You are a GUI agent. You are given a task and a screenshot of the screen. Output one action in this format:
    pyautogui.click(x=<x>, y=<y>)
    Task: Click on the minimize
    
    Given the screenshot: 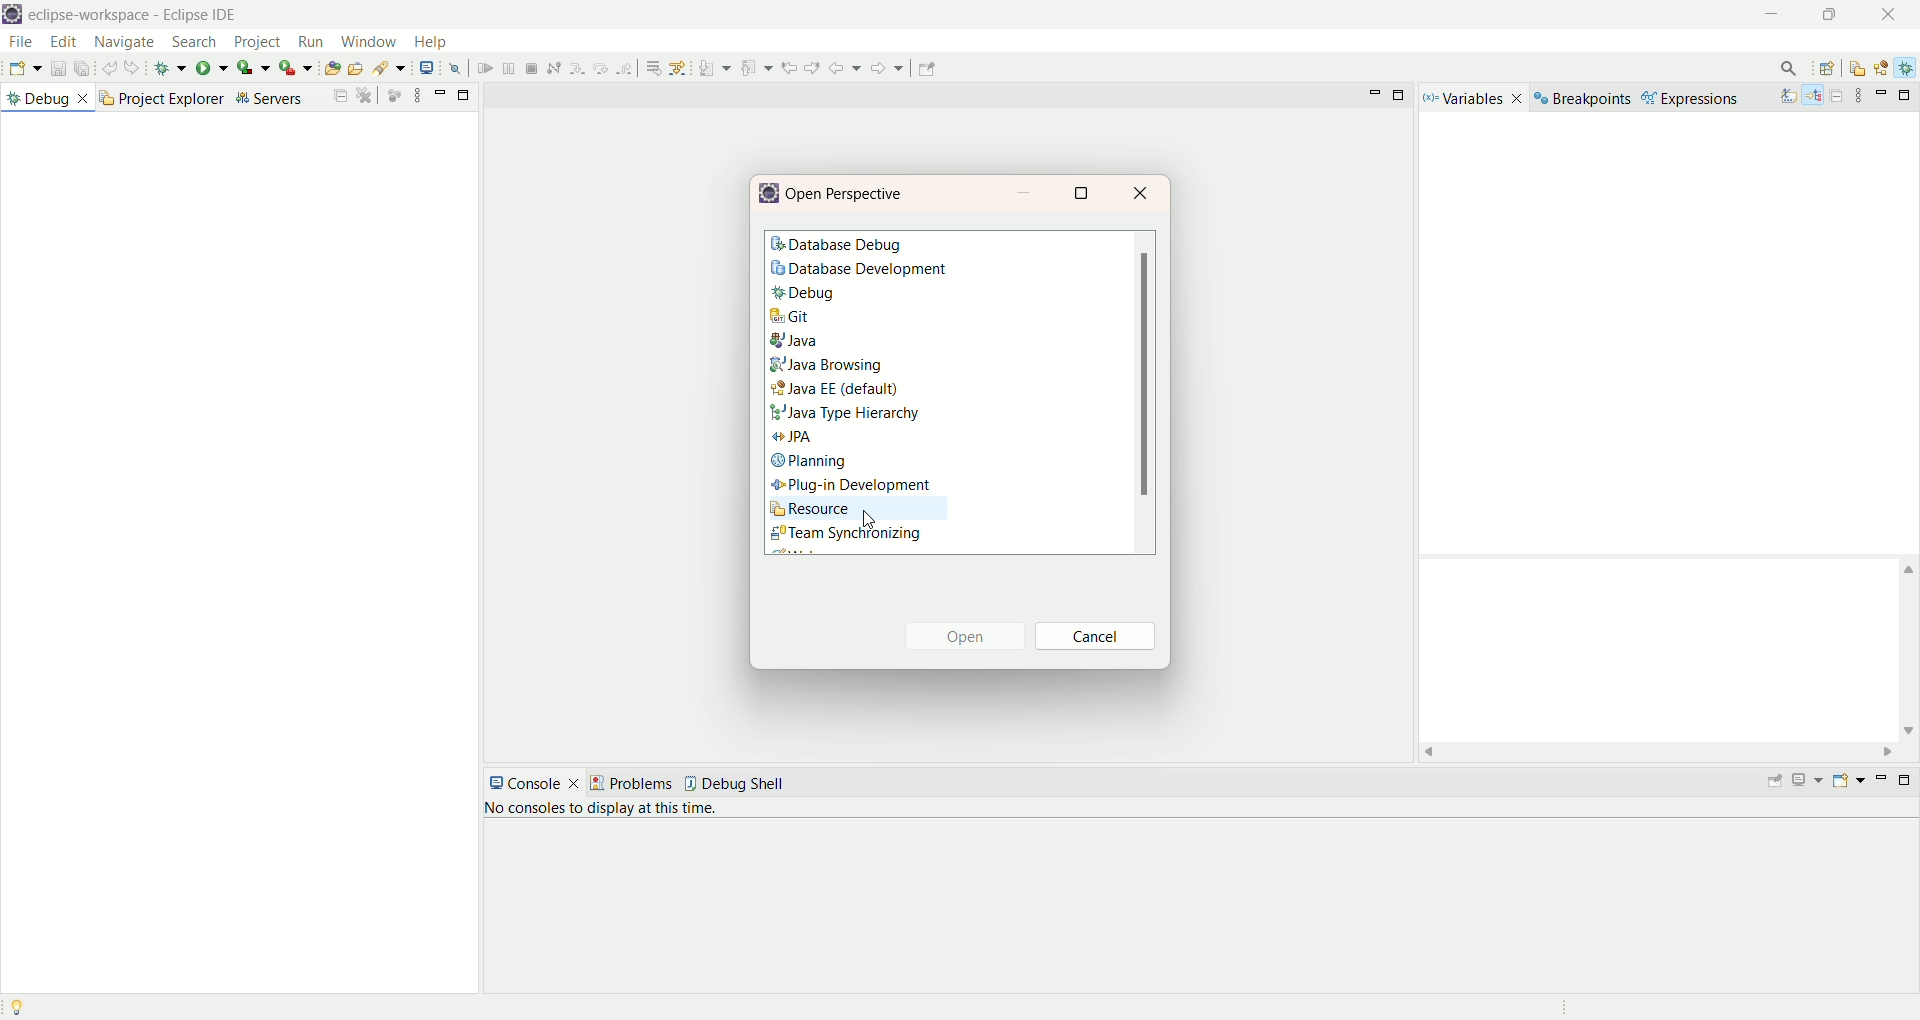 What is the action you would take?
    pyautogui.click(x=1779, y=17)
    